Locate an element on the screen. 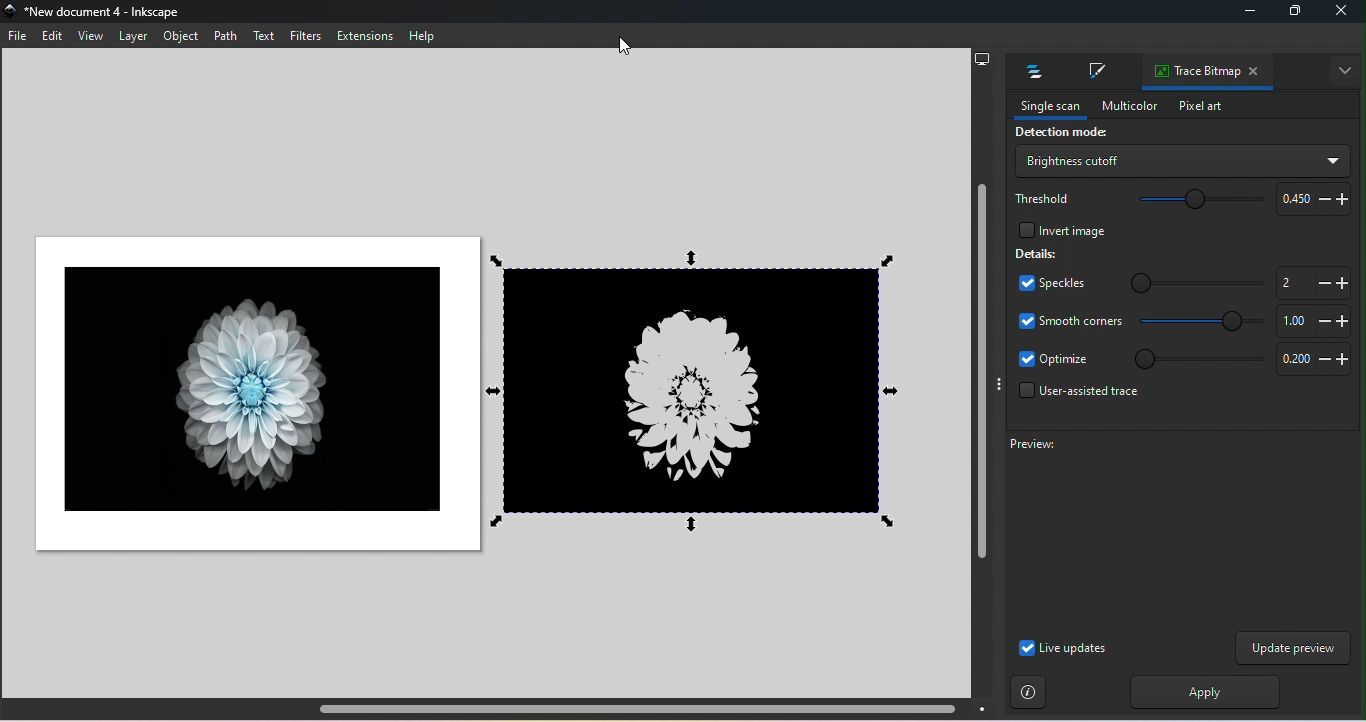  Optimize slide bar is located at coordinates (1193, 359).